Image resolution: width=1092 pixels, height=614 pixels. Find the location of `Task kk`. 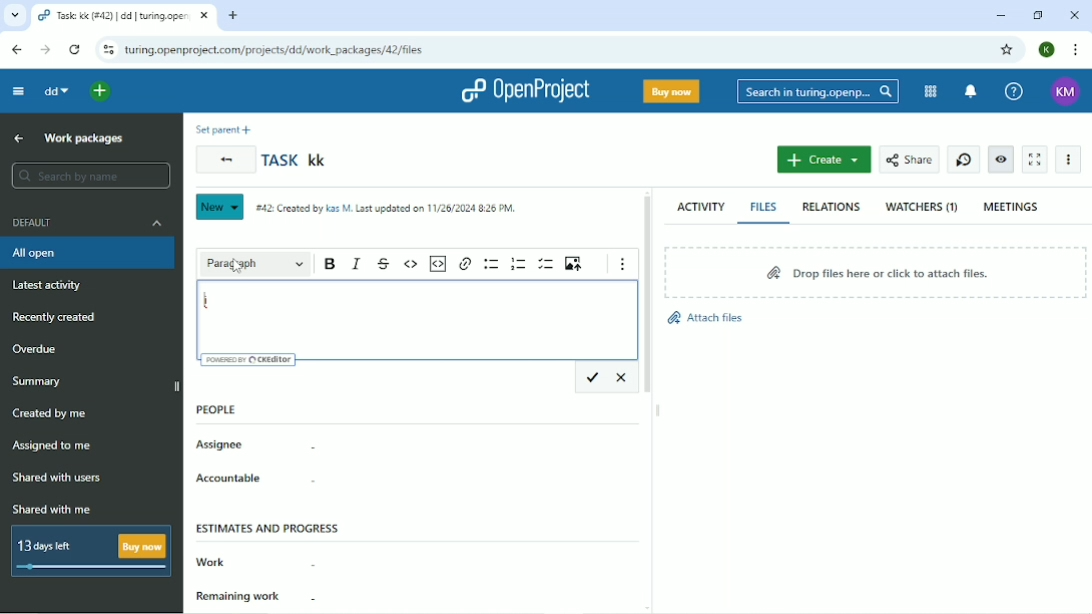

Task kk is located at coordinates (297, 161).